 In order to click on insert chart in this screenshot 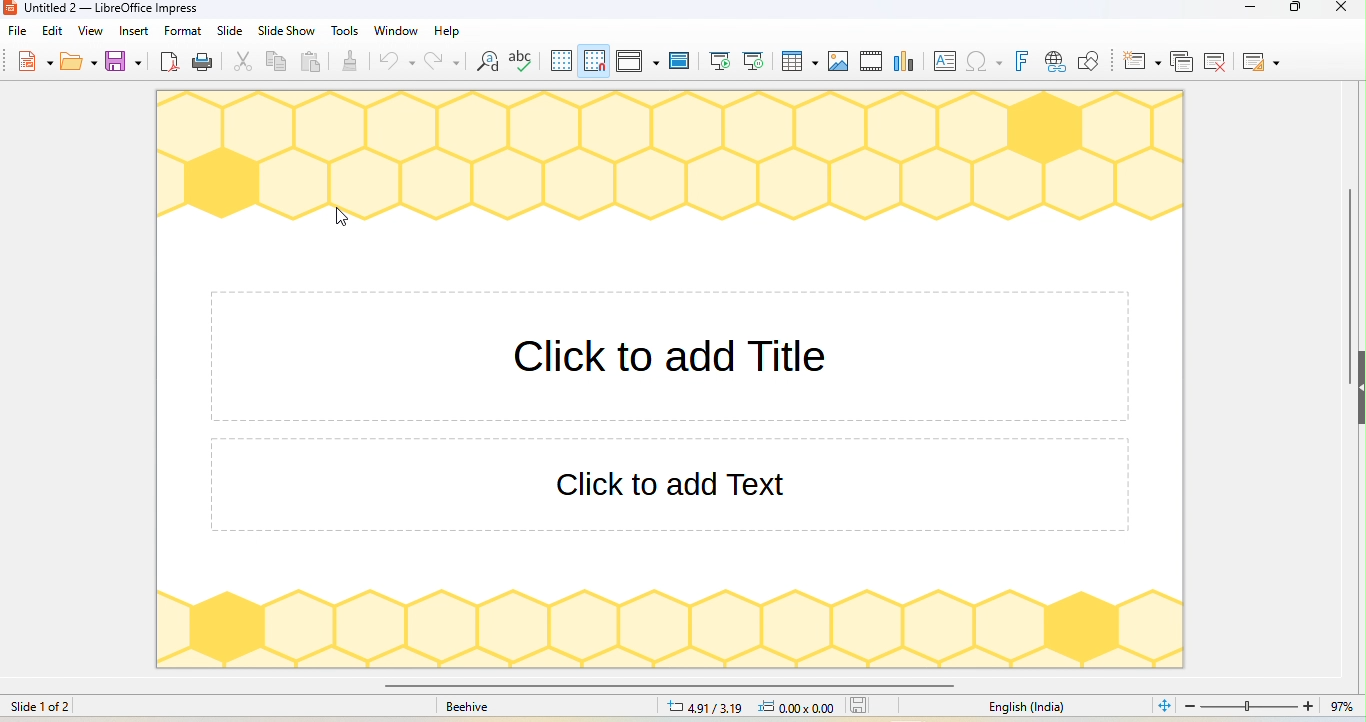, I will do `click(907, 60)`.